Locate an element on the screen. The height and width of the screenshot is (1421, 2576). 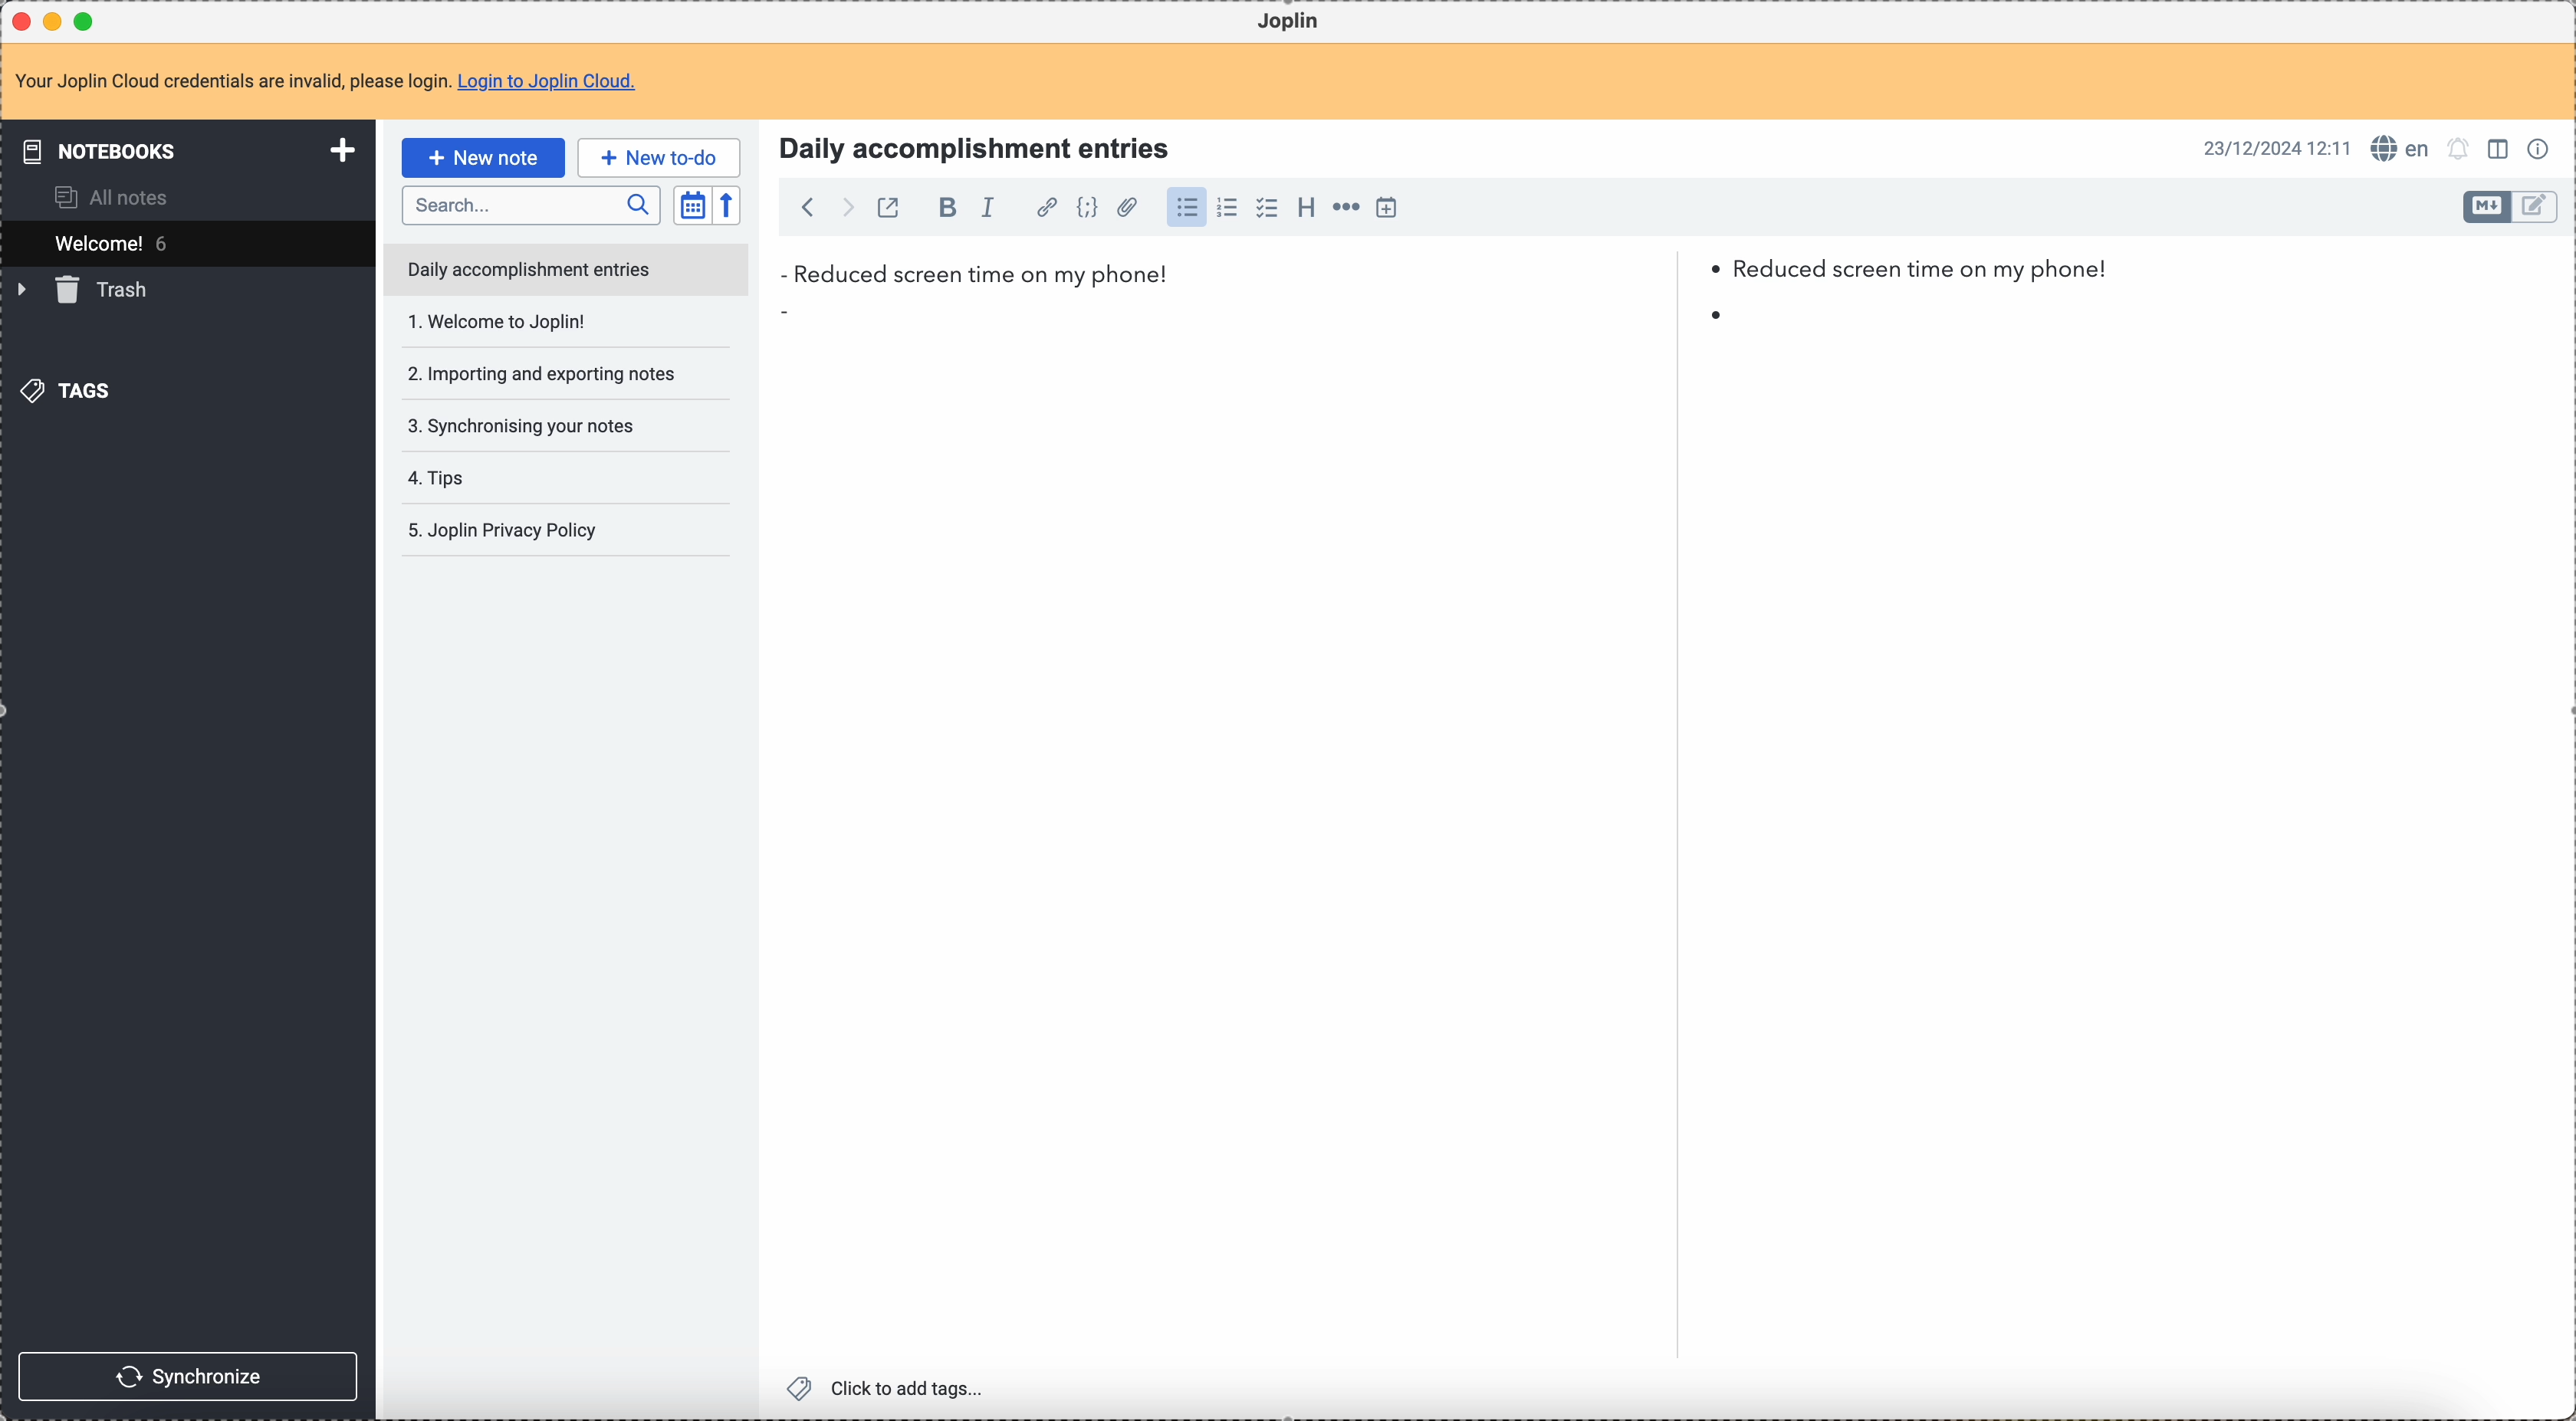
daily accomplishment entries is located at coordinates (527, 267).